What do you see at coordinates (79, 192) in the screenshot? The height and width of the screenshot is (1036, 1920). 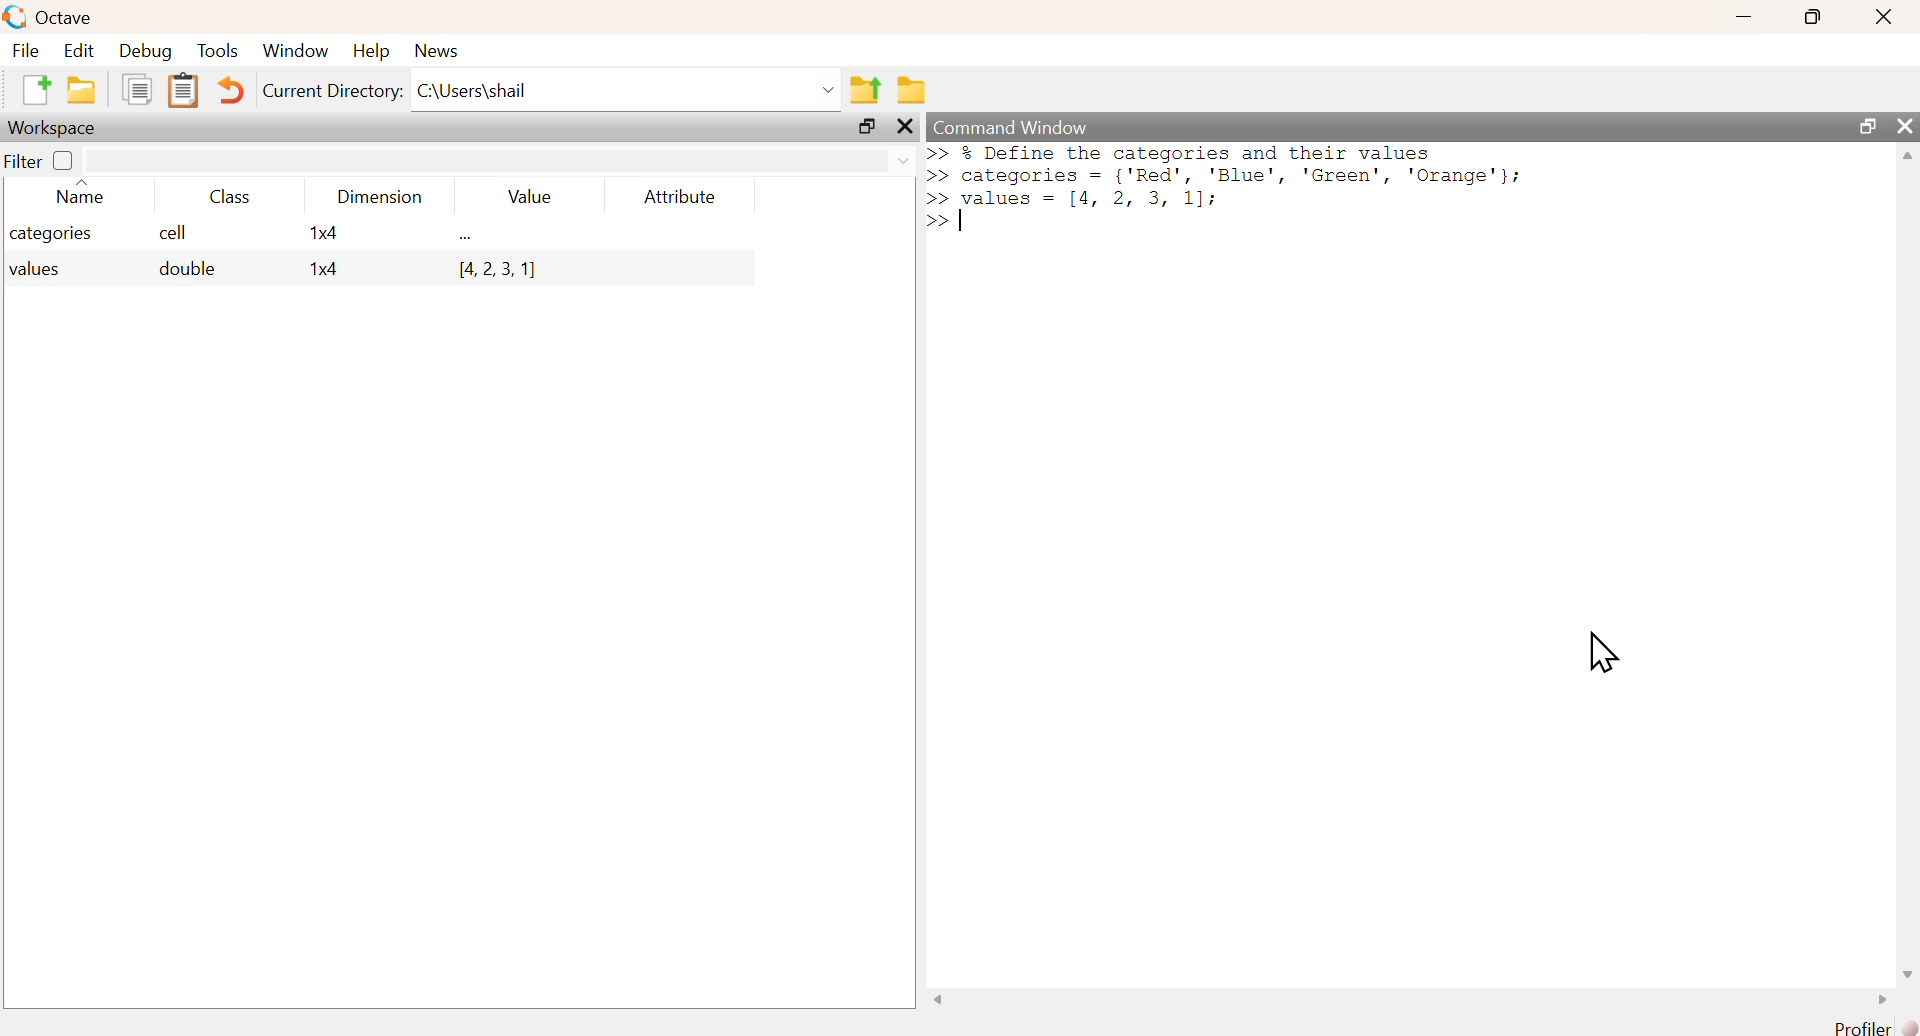 I see `Name` at bounding box center [79, 192].